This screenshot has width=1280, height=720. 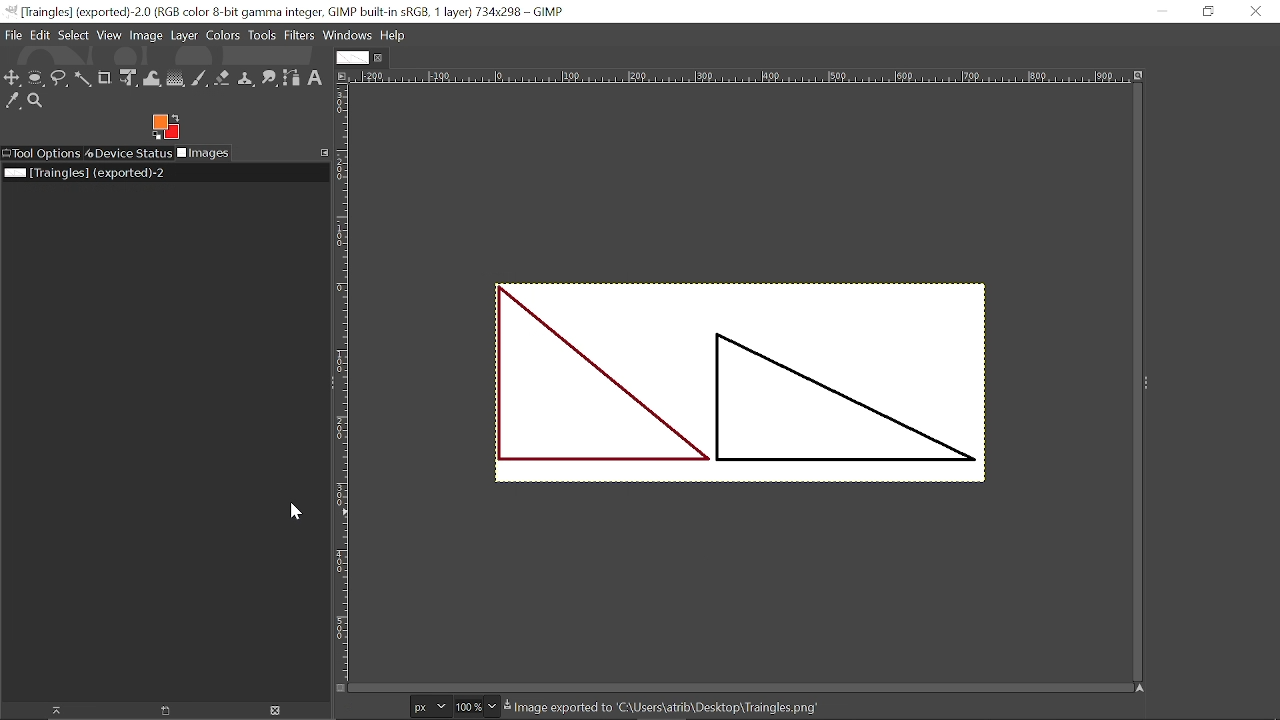 I want to click on Layer, so click(x=184, y=36).